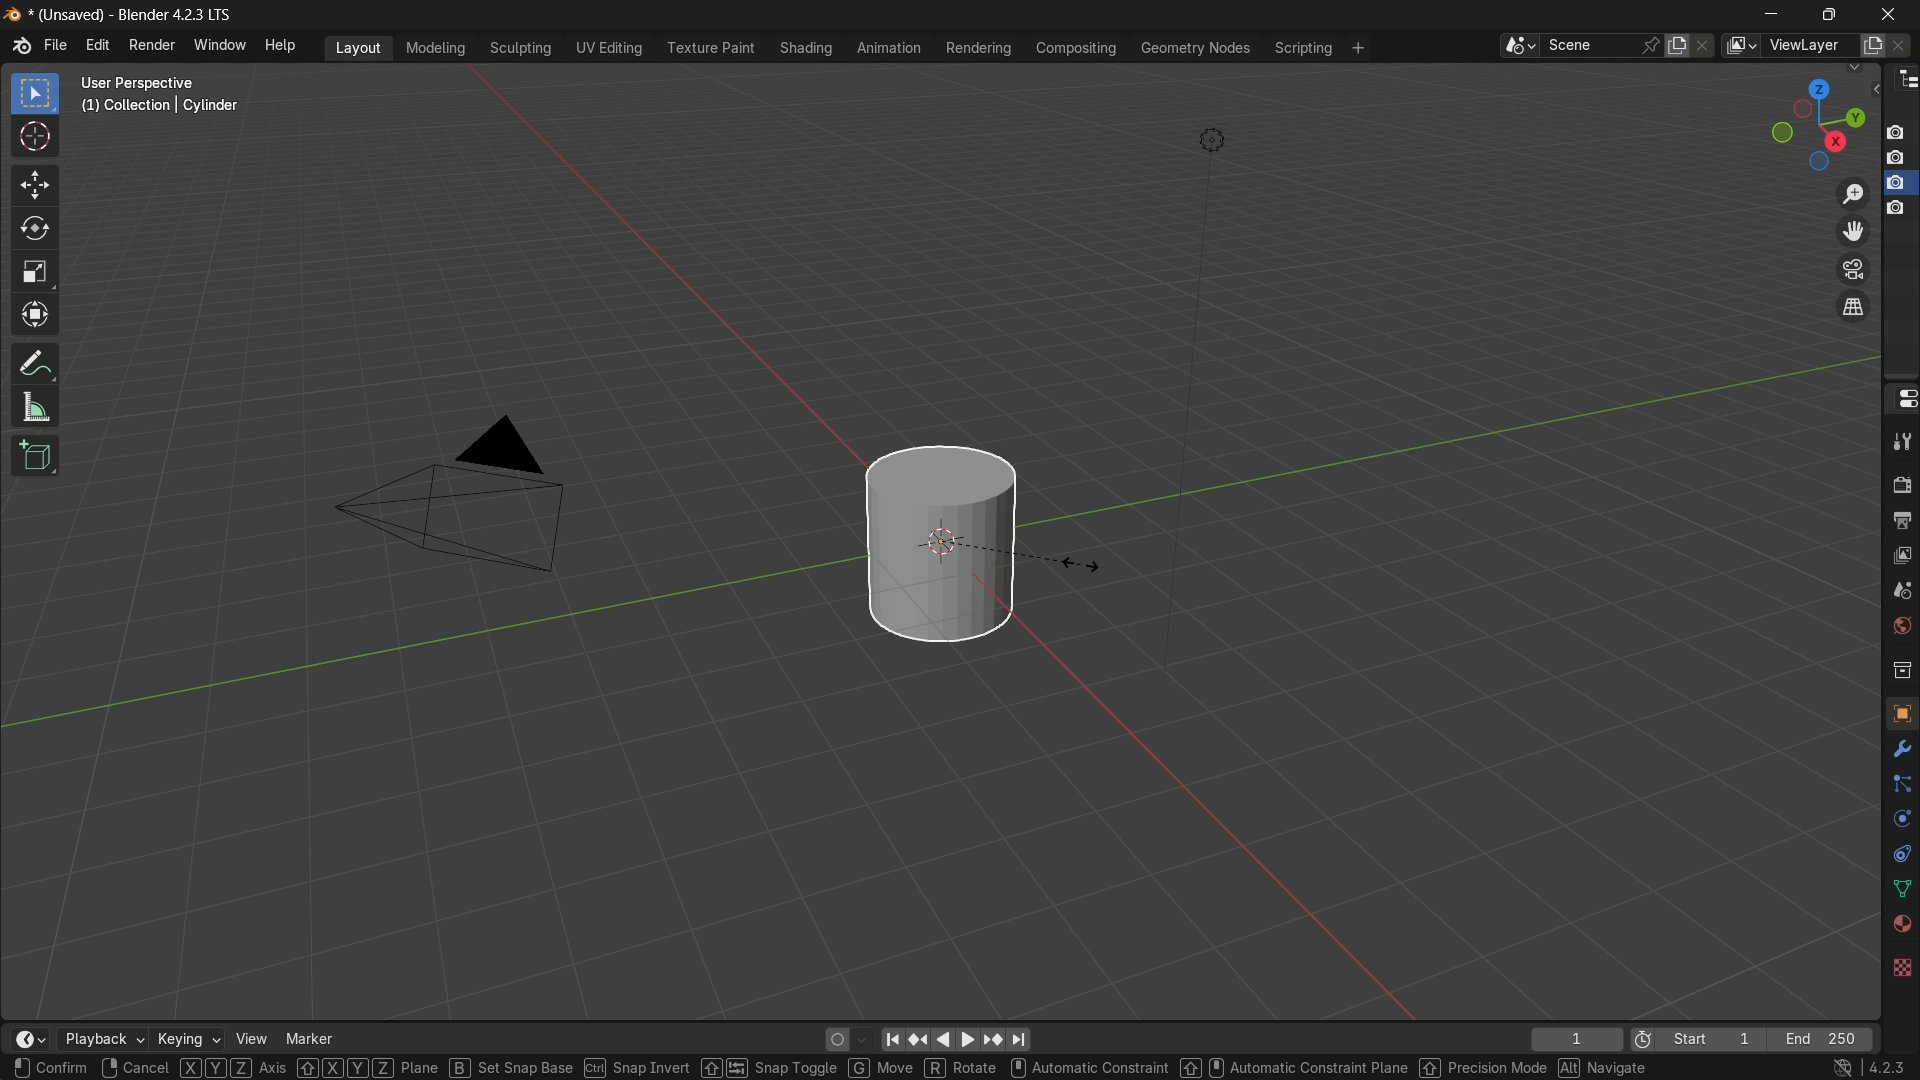 This screenshot has height=1080, width=1920. I want to click on toggle camera view, so click(1851, 267).